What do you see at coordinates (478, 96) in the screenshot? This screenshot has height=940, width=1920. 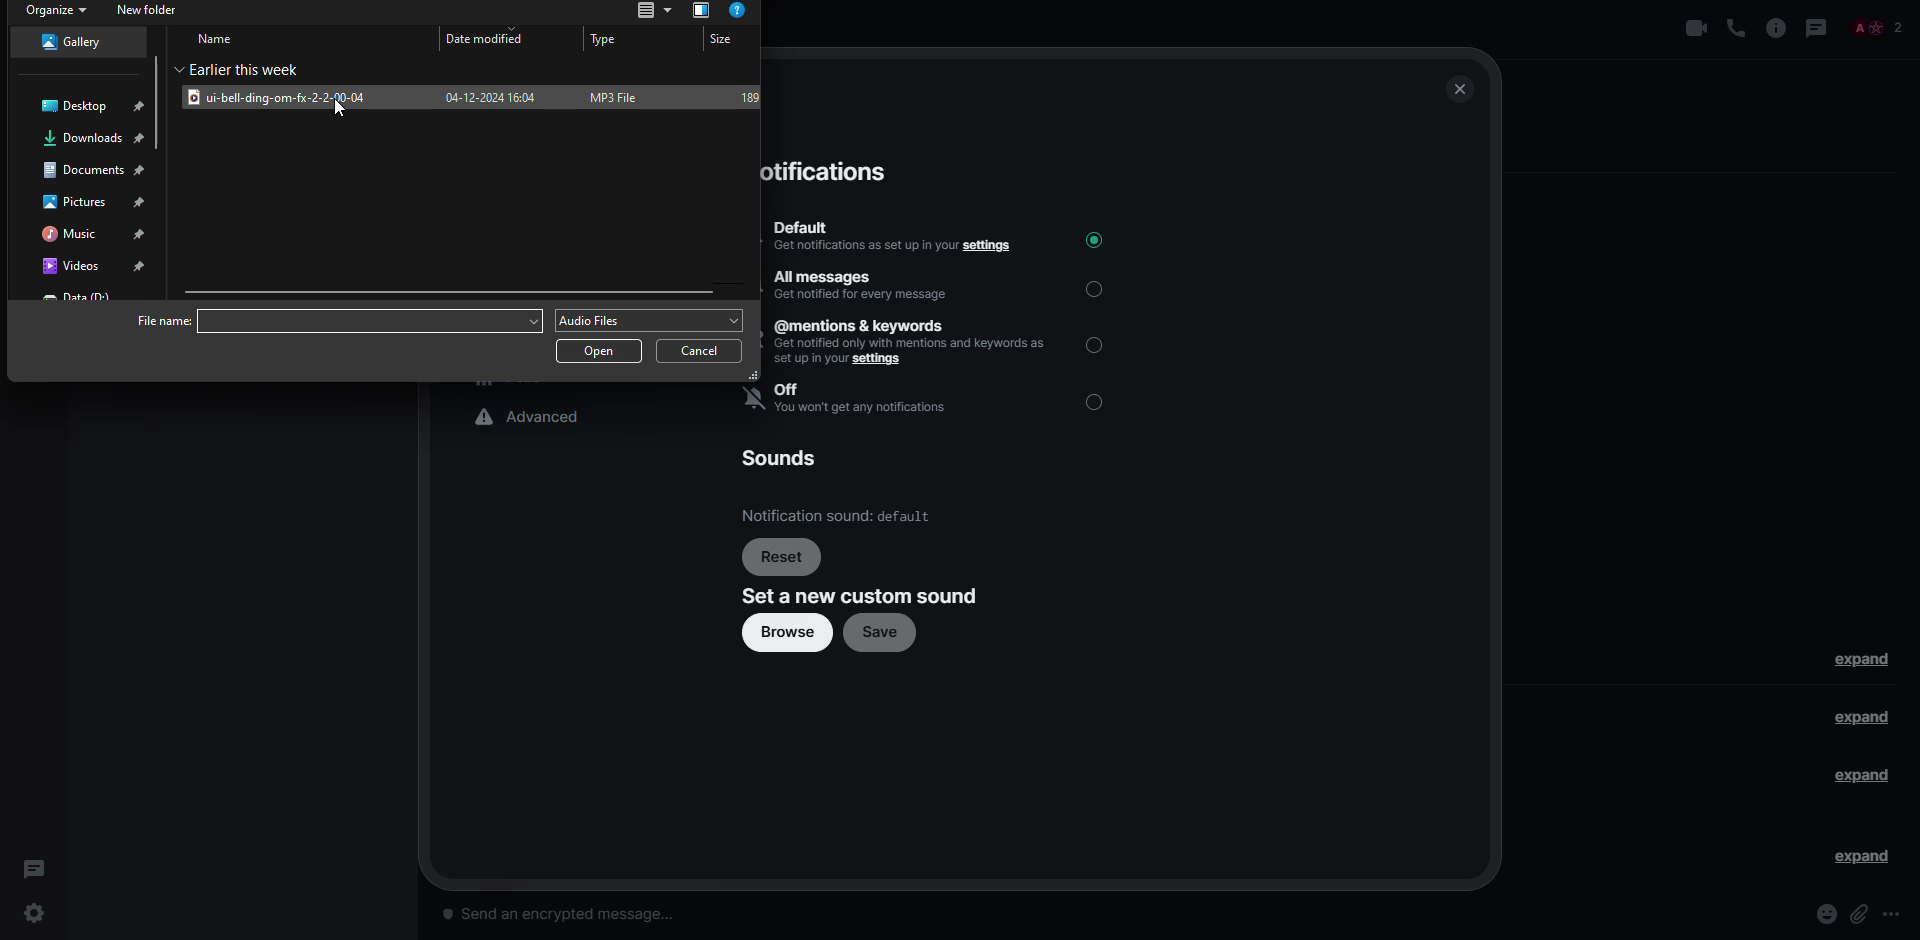 I see `B ui-bell-ding-om-fi-2-2-00-04 04-12-2024 16:04 MP3 File 189` at bounding box center [478, 96].